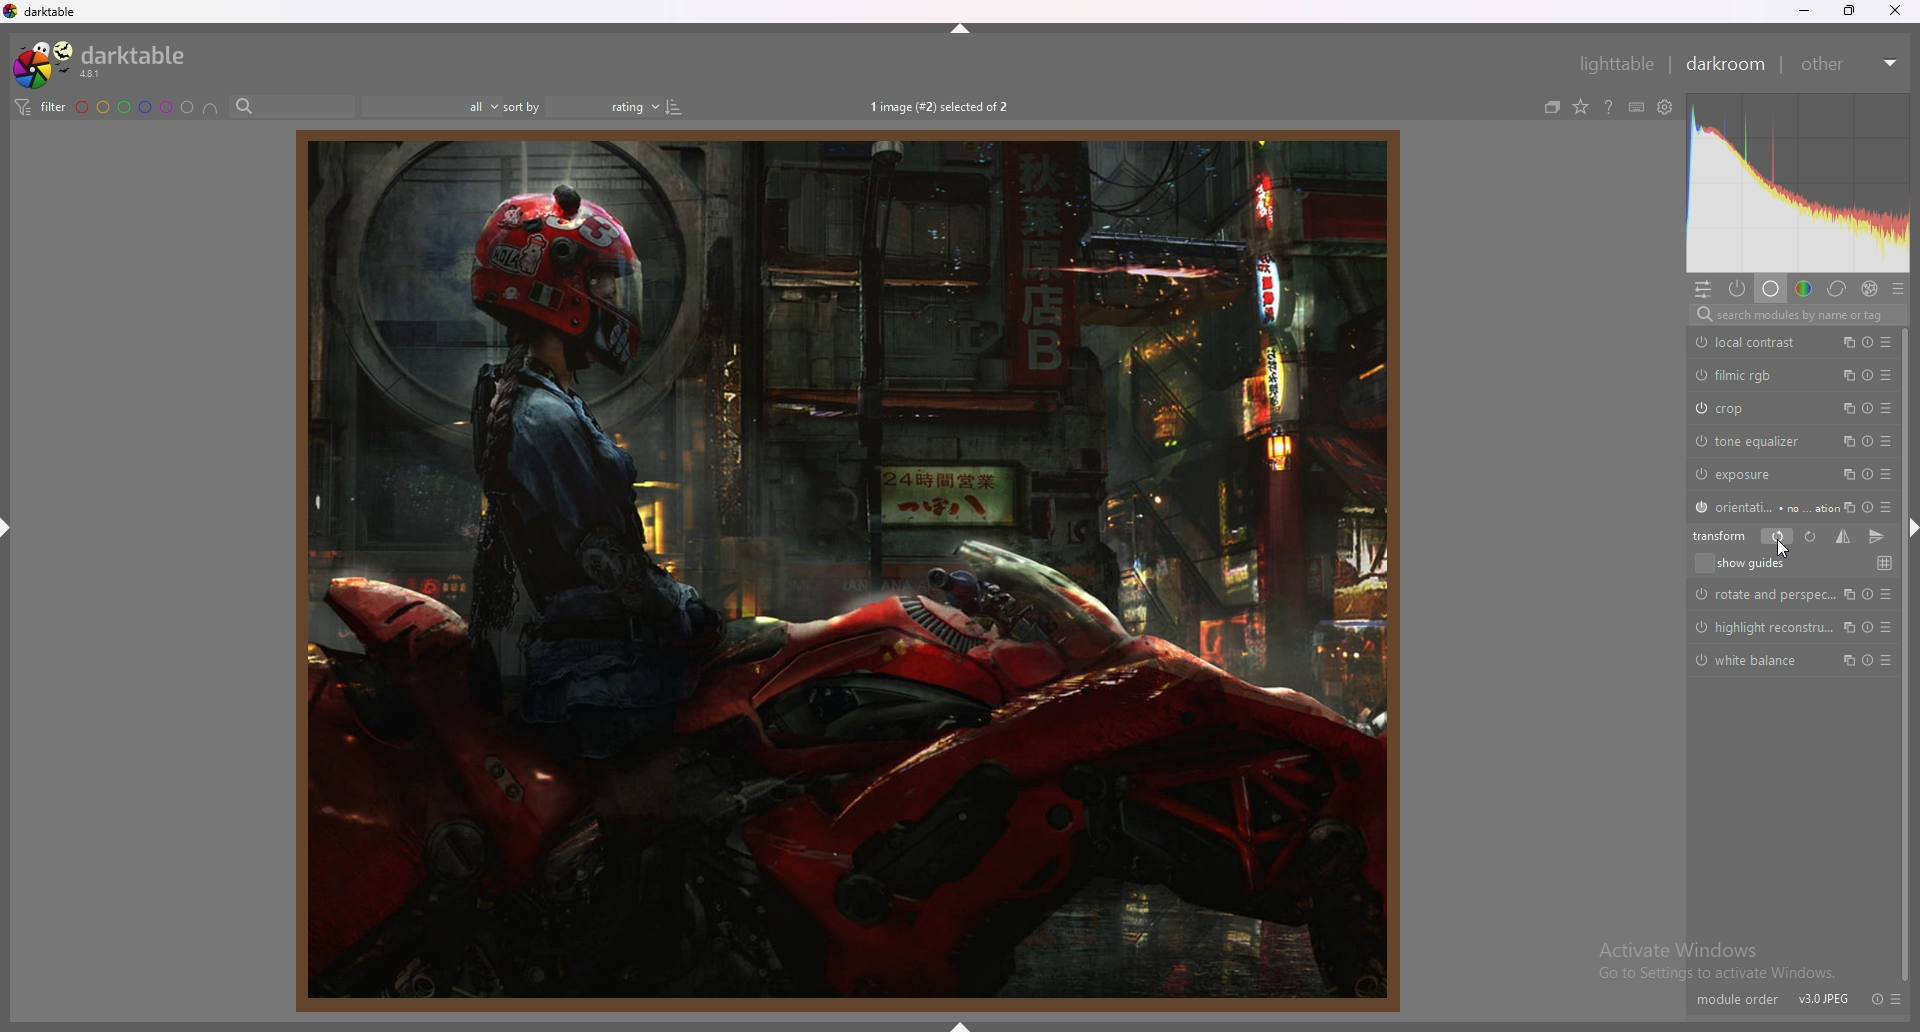 The height and width of the screenshot is (1032, 1920). I want to click on quick access panel, so click(1703, 289).